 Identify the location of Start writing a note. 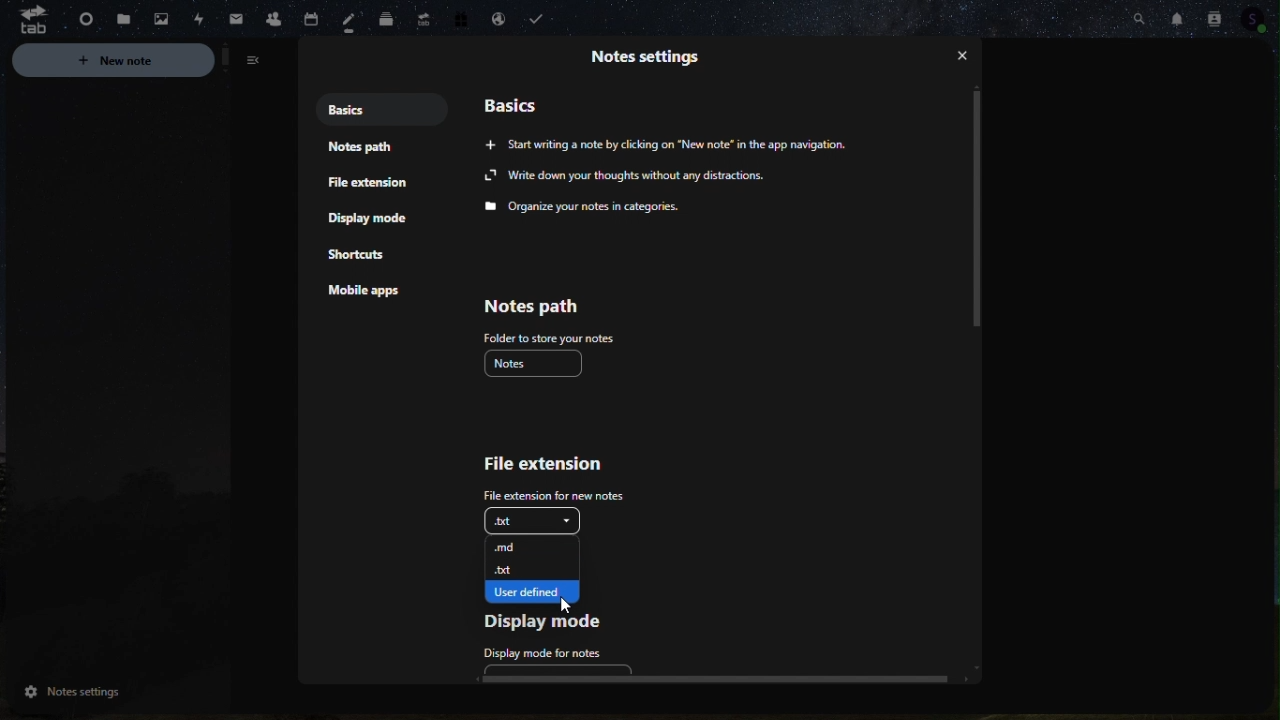
(673, 143).